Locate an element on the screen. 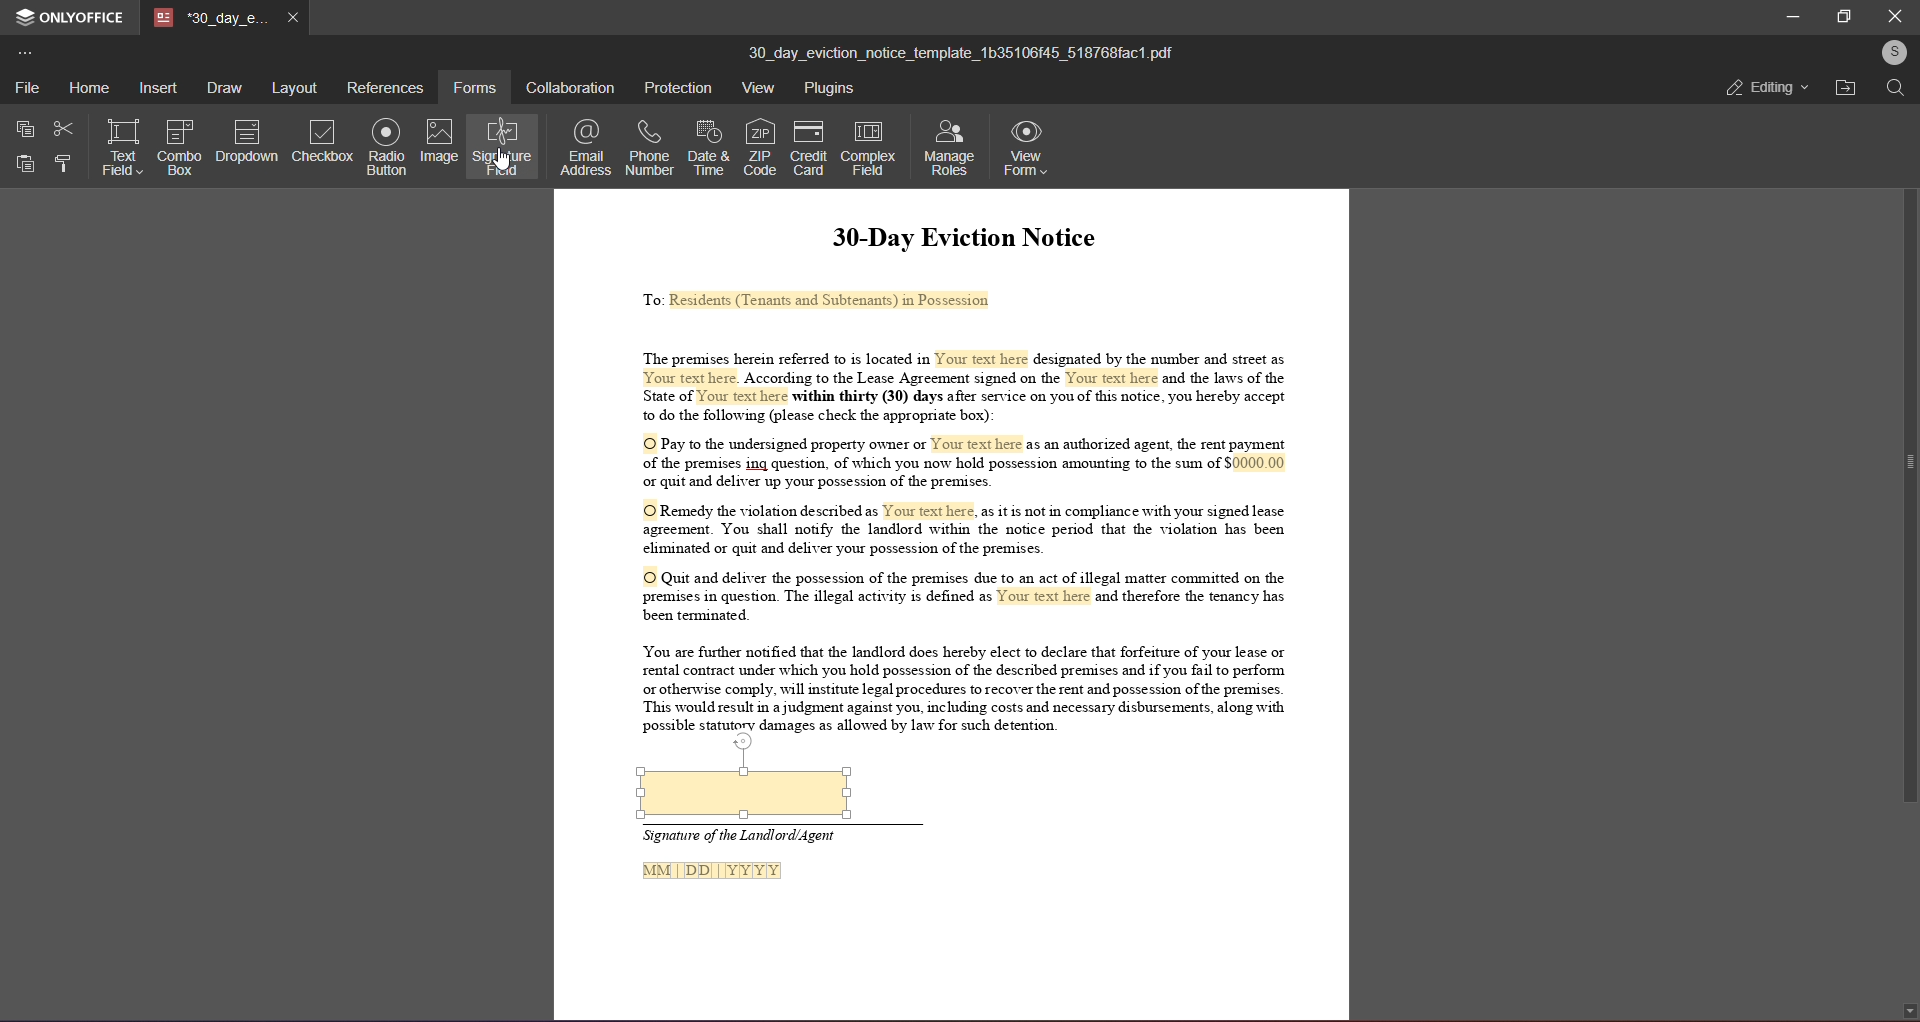  plugins is located at coordinates (832, 88).